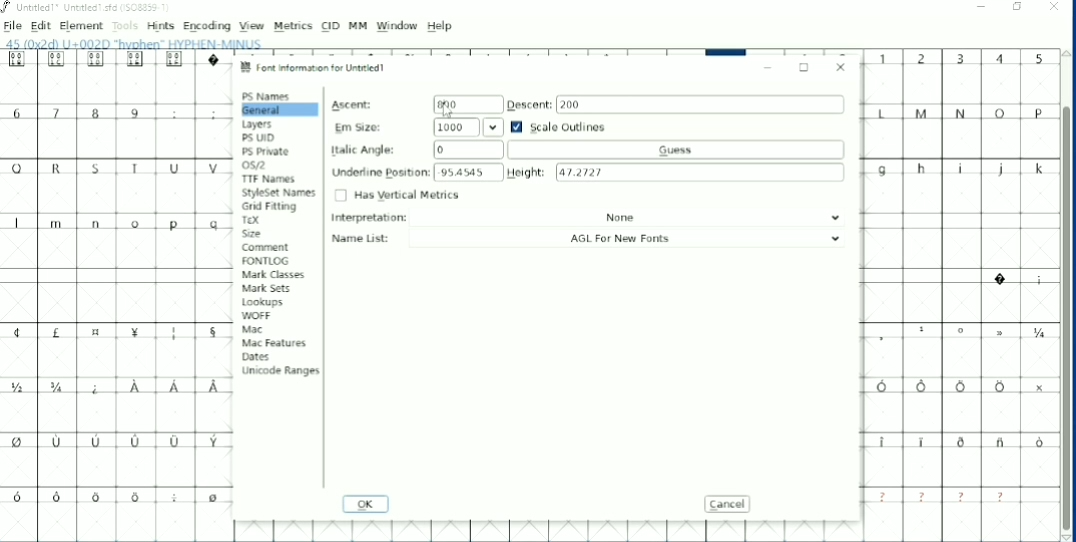  I want to click on Element, so click(81, 26).